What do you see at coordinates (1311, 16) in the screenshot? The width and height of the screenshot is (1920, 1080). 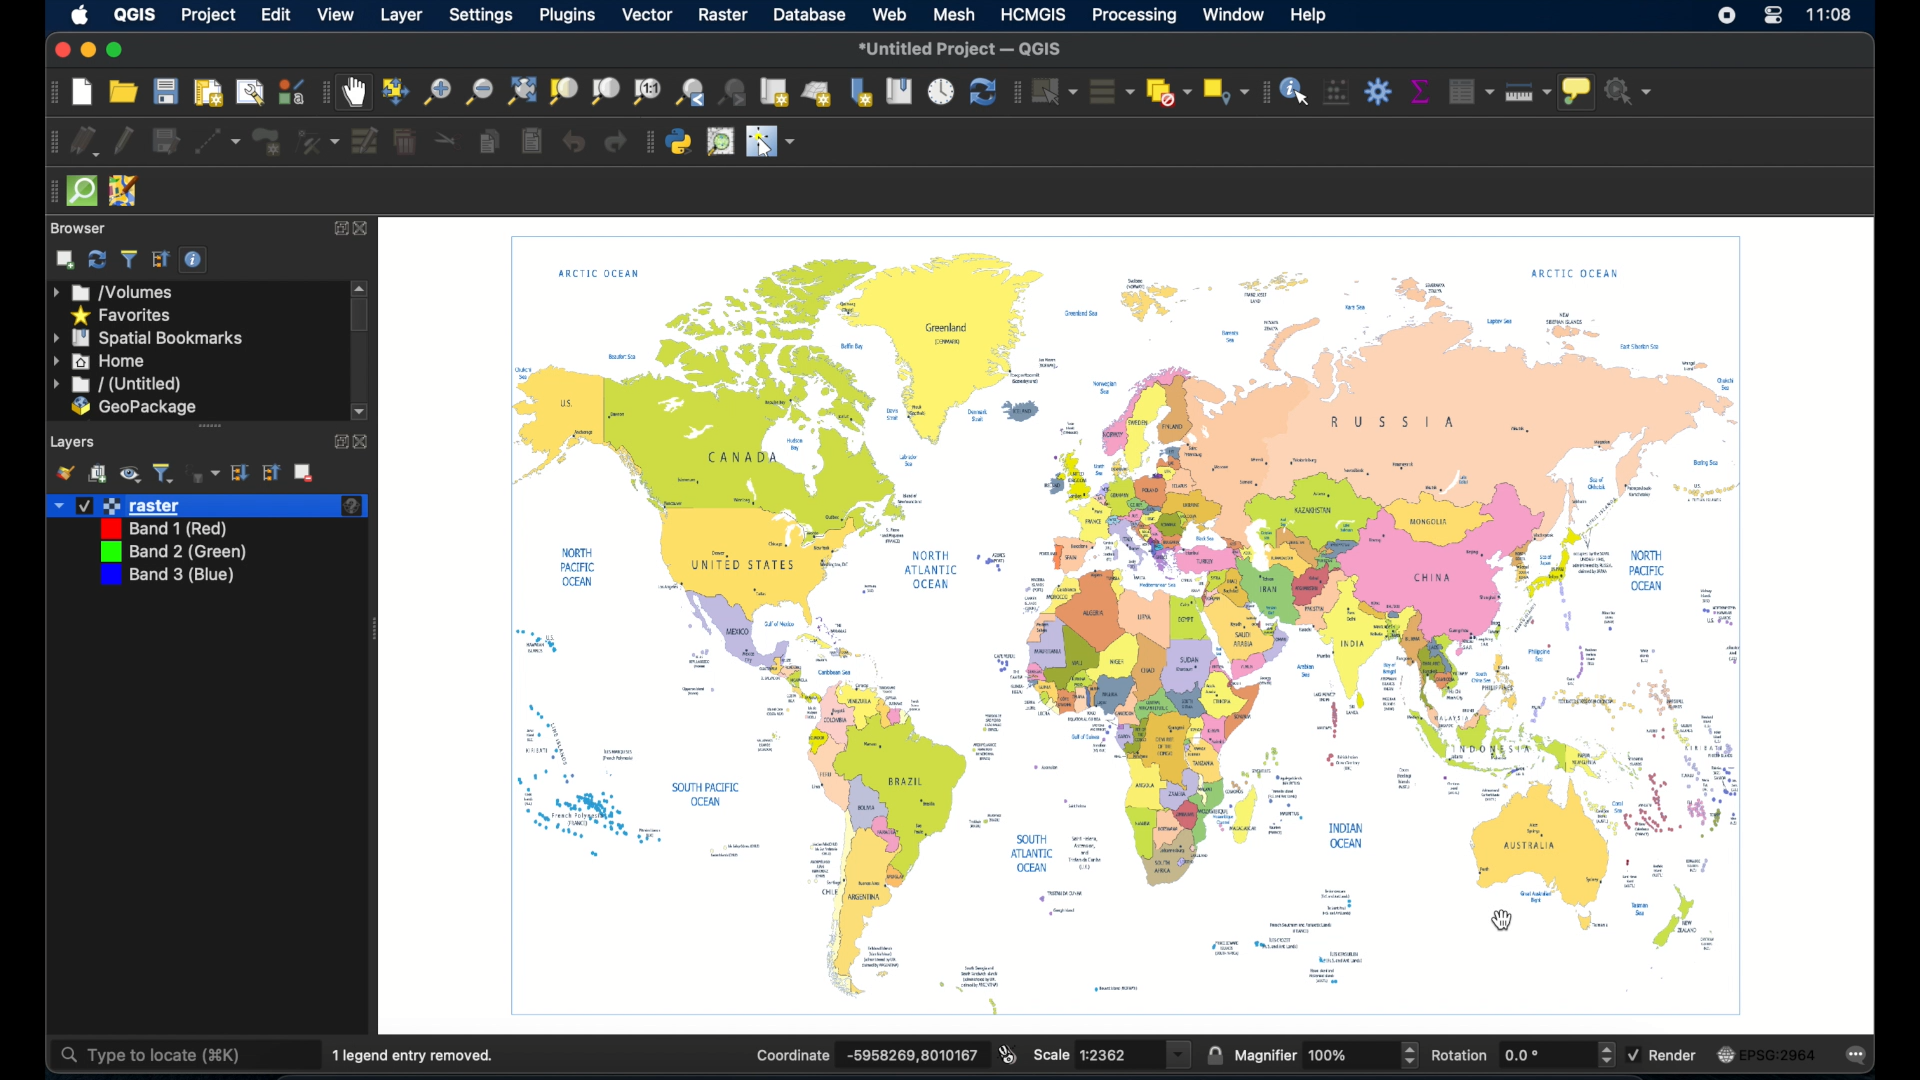 I see `help` at bounding box center [1311, 16].